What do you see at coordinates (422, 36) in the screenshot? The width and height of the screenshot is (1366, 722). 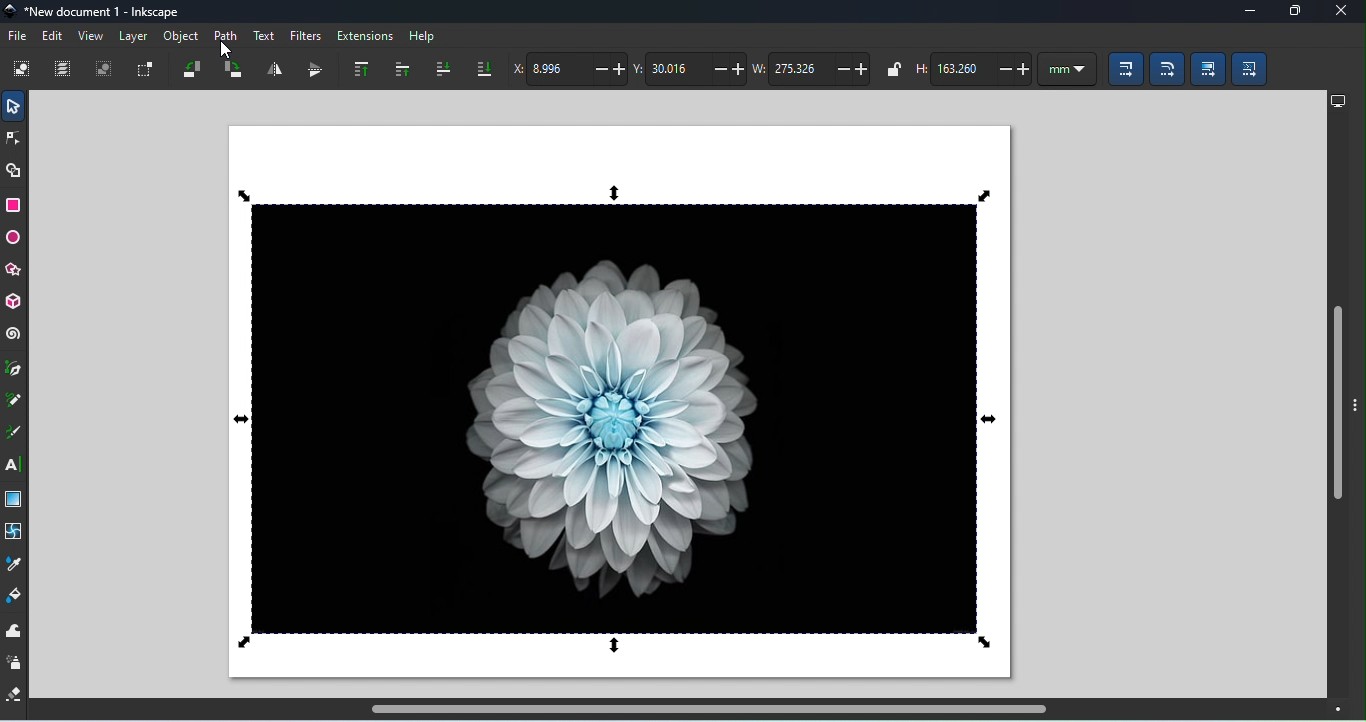 I see `Help` at bounding box center [422, 36].